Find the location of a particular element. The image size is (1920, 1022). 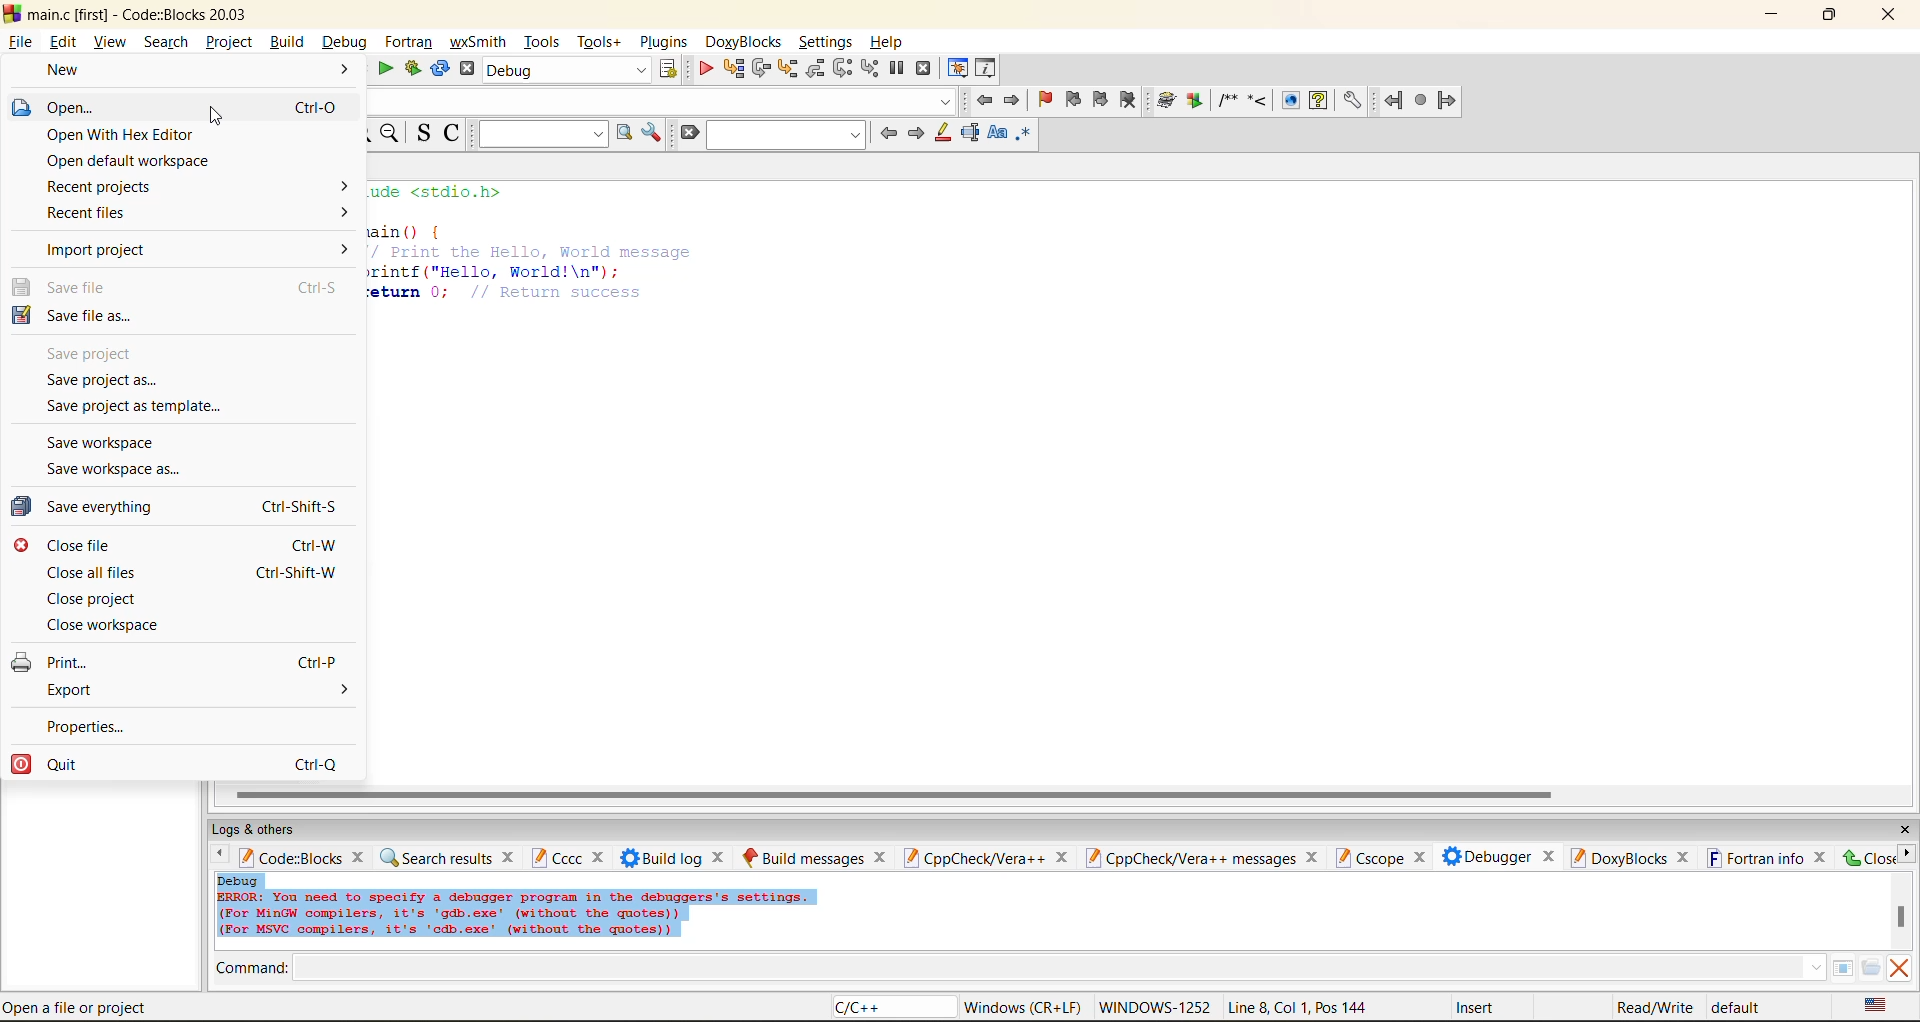

return 0 is located at coordinates (512, 292).